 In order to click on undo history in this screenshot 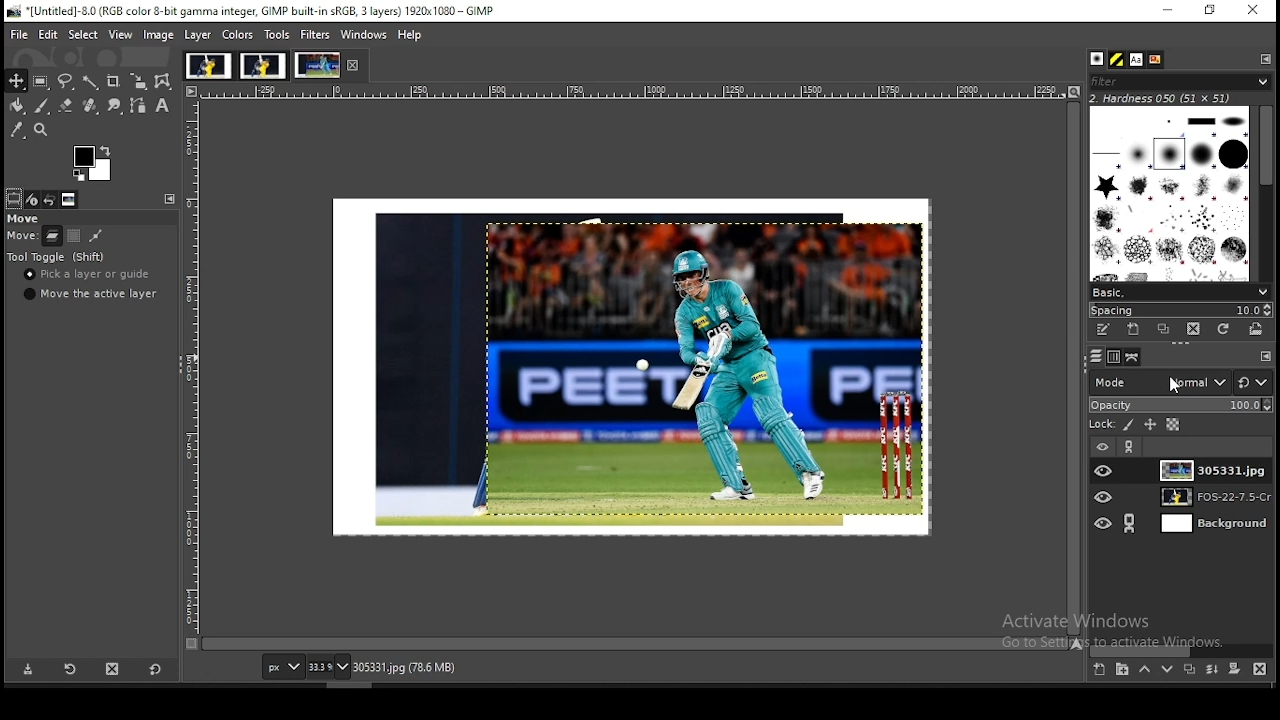, I will do `click(50, 199)`.